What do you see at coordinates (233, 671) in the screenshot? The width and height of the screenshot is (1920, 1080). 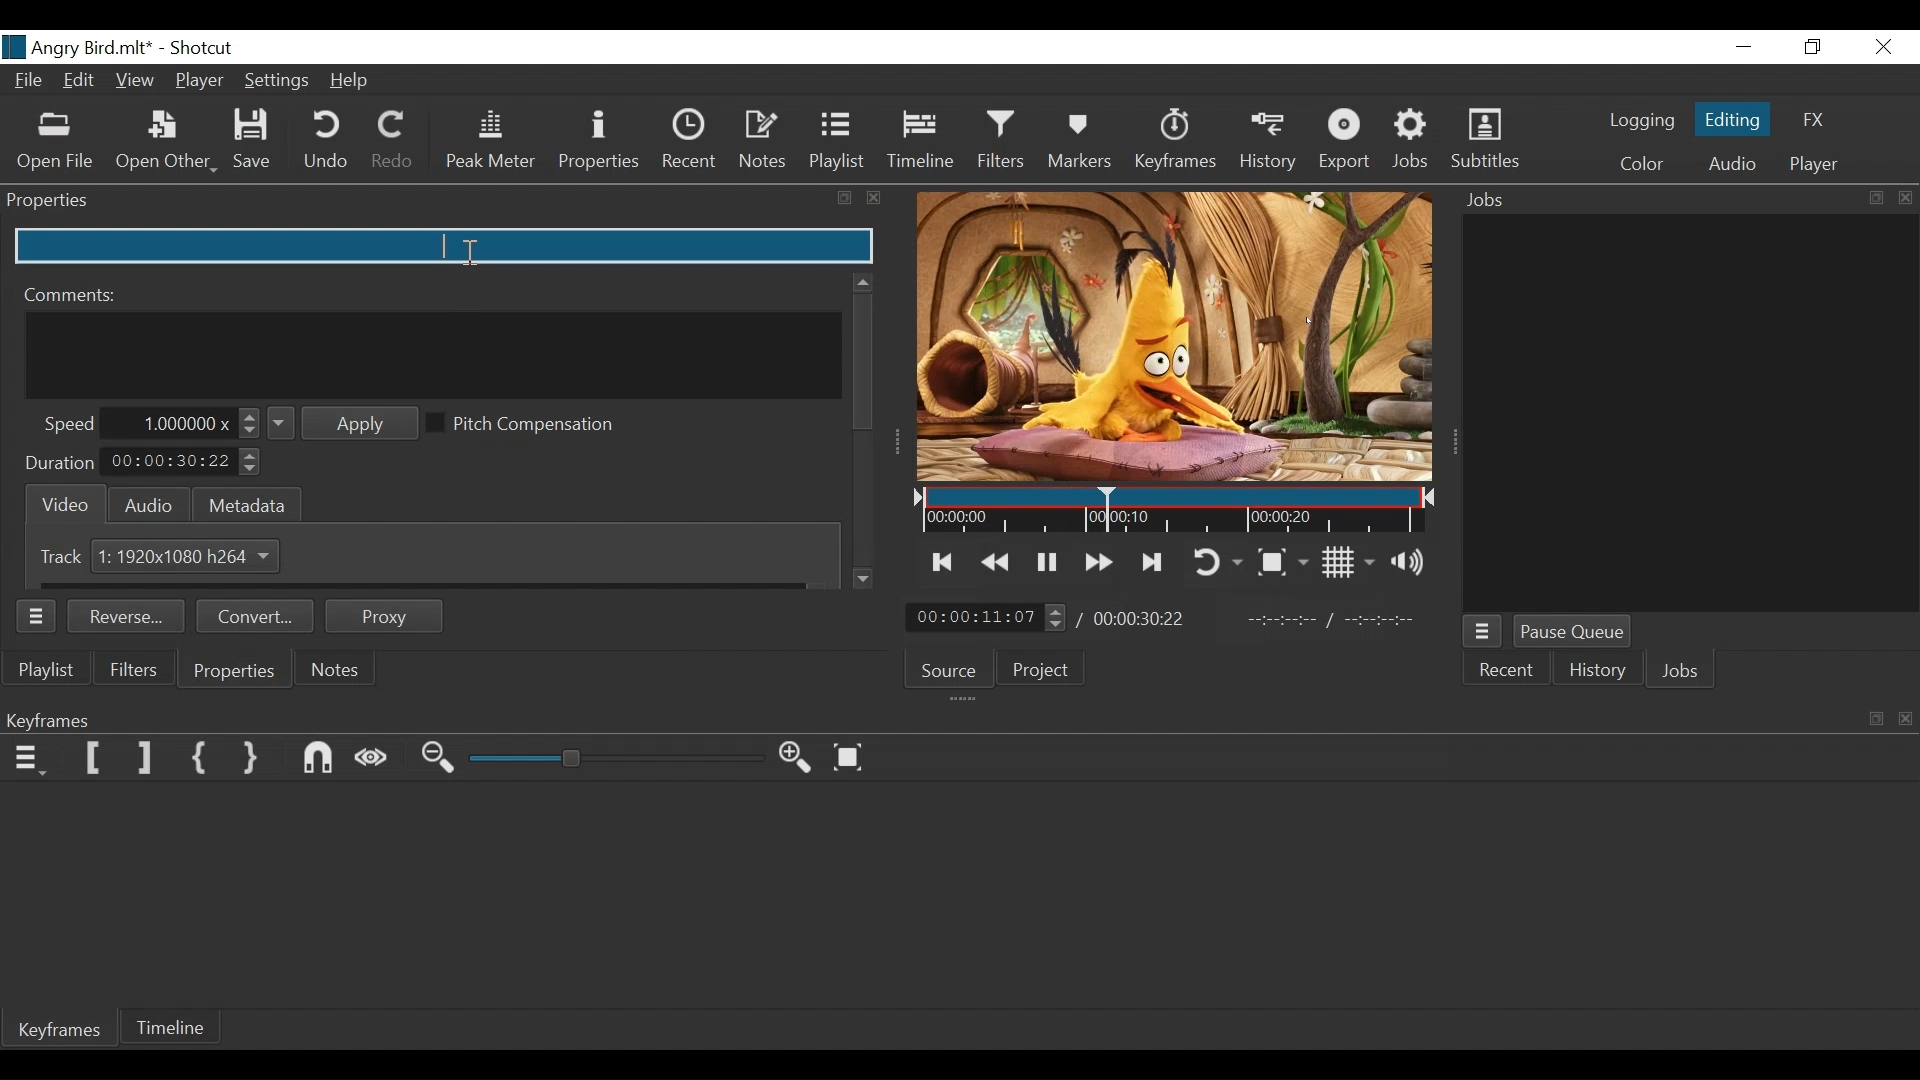 I see `Properties` at bounding box center [233, 671].